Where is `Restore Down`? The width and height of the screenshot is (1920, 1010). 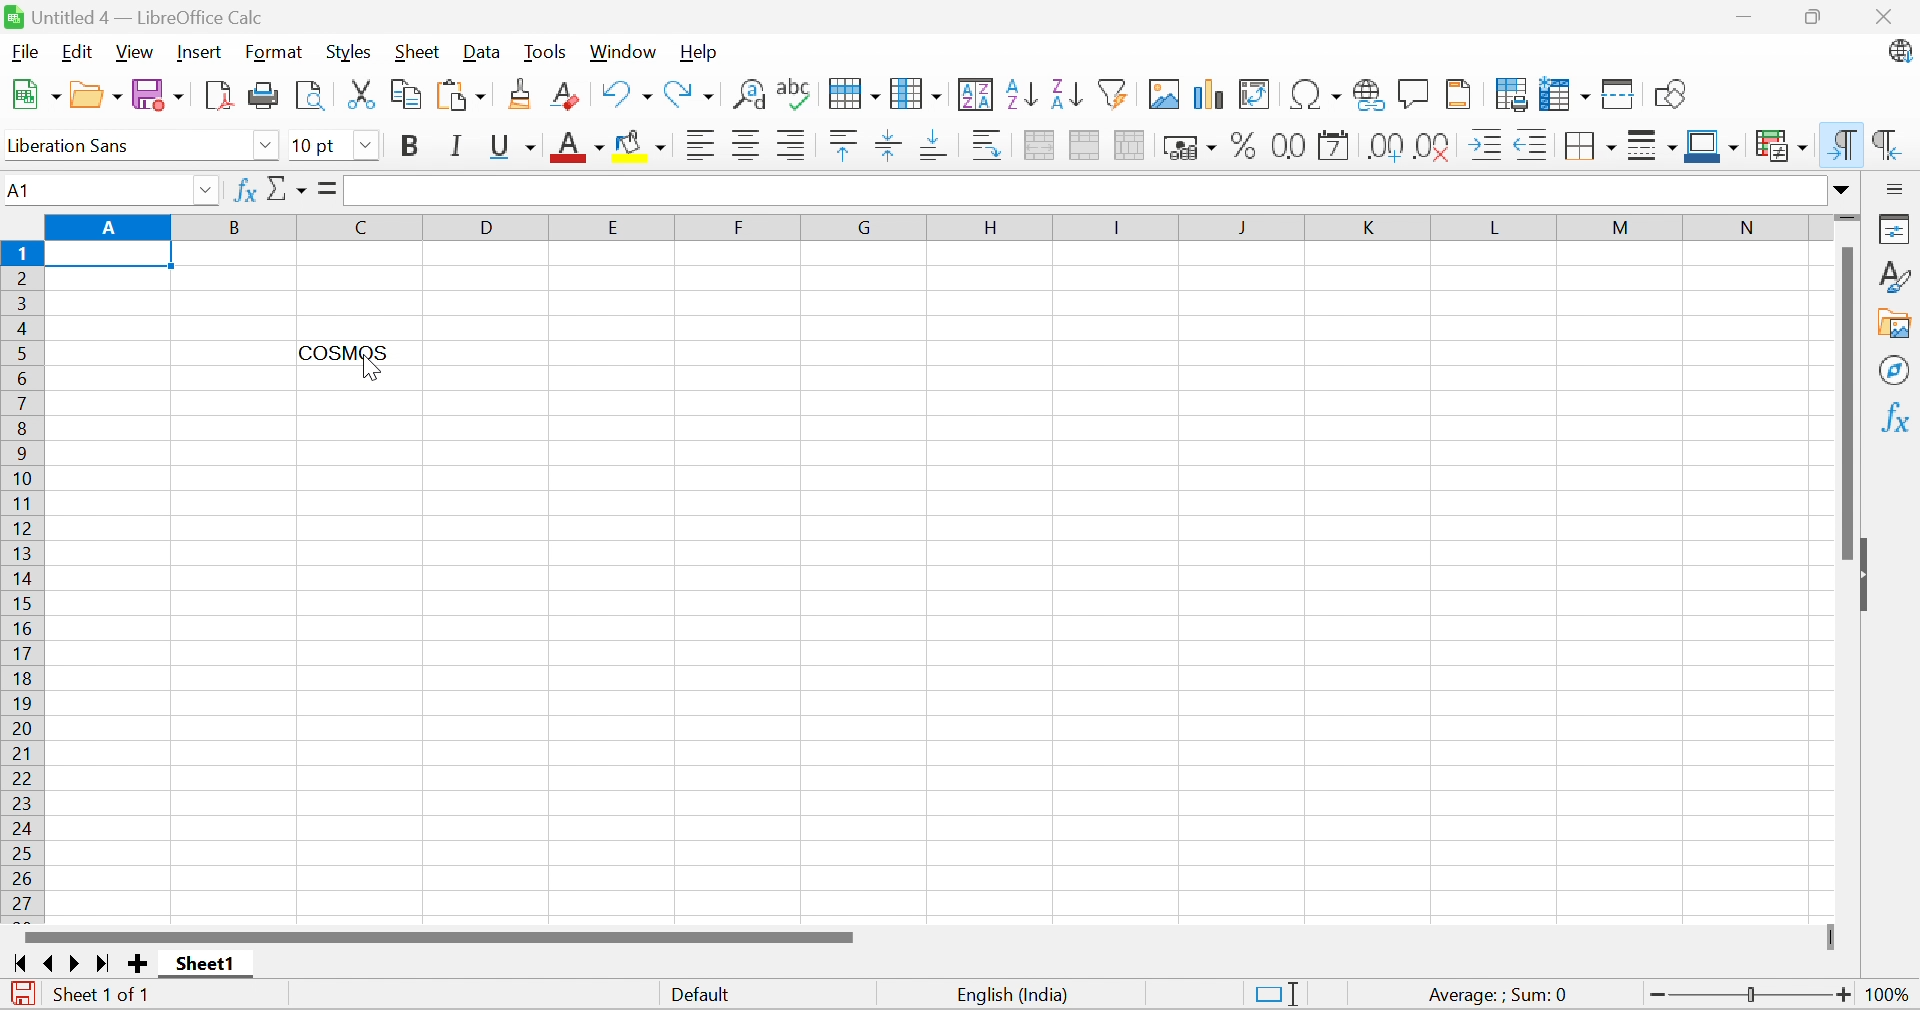
Restore Down is located at coordinates (1813, 15).